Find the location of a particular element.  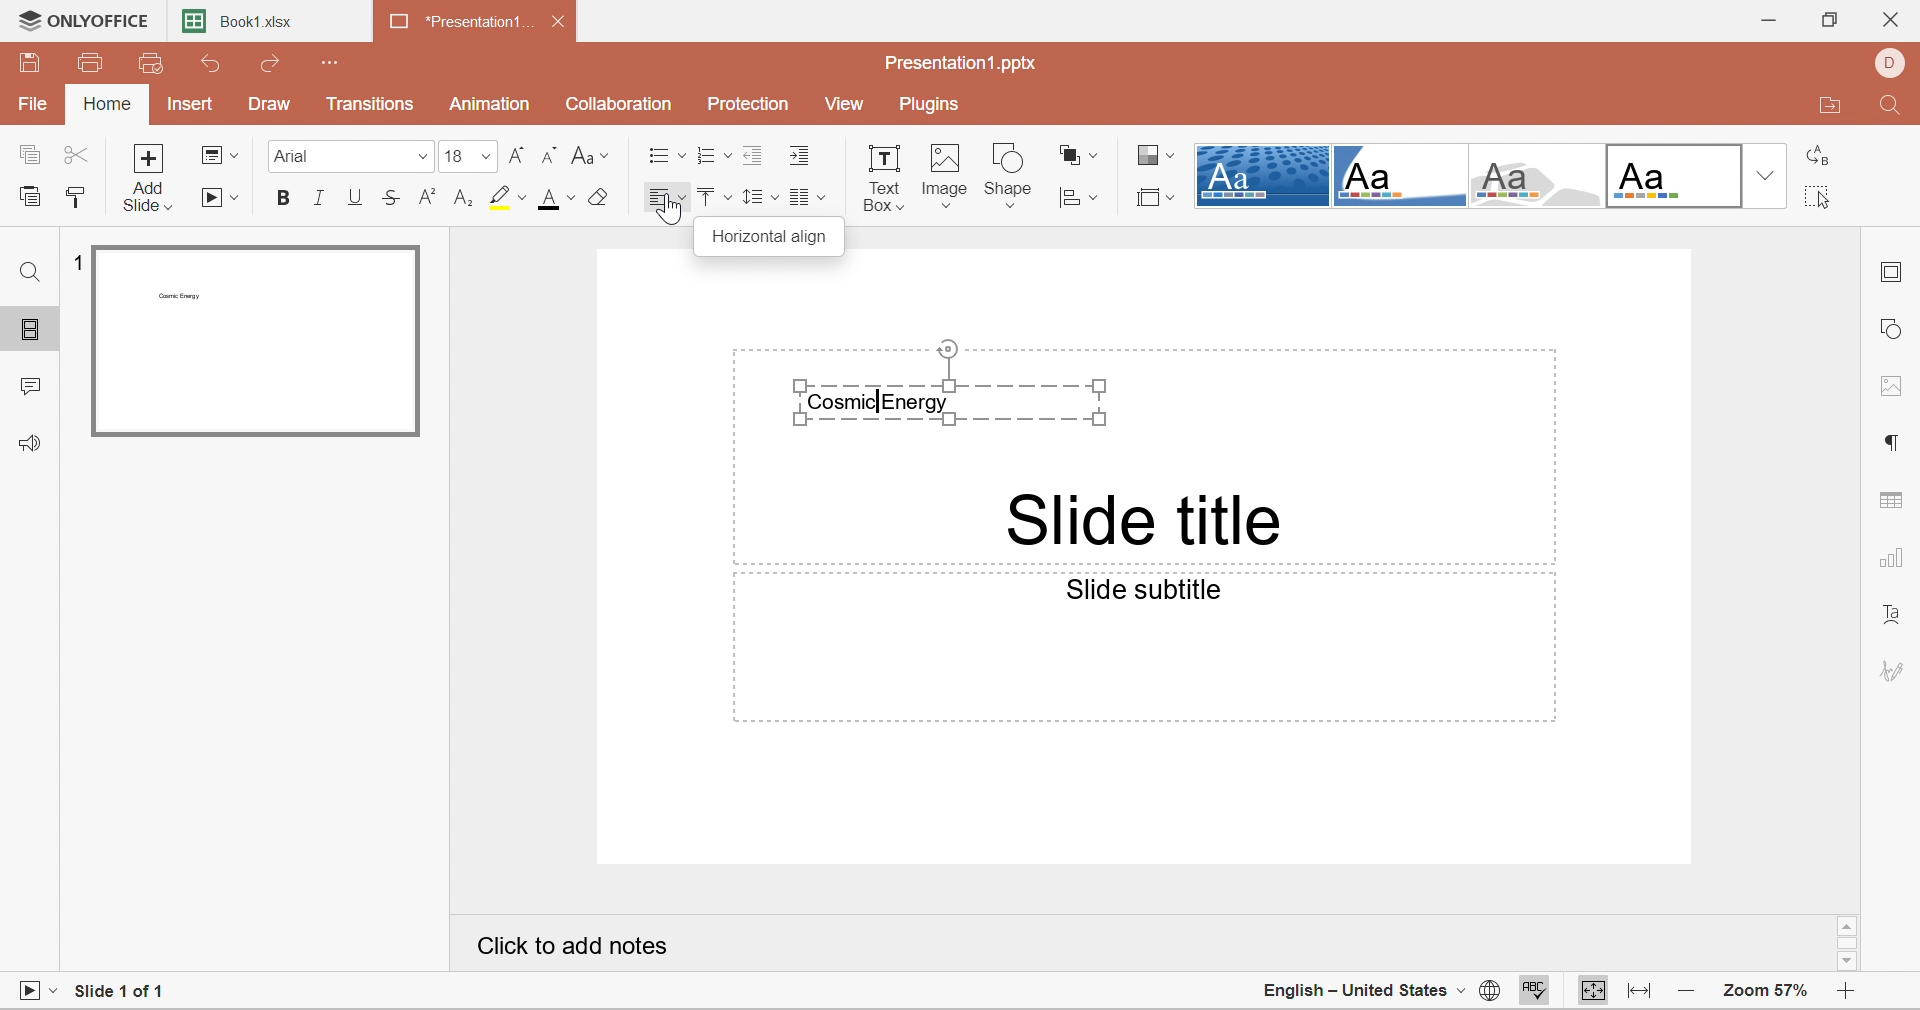

Zoom out is located at coordinates (1684, 991).